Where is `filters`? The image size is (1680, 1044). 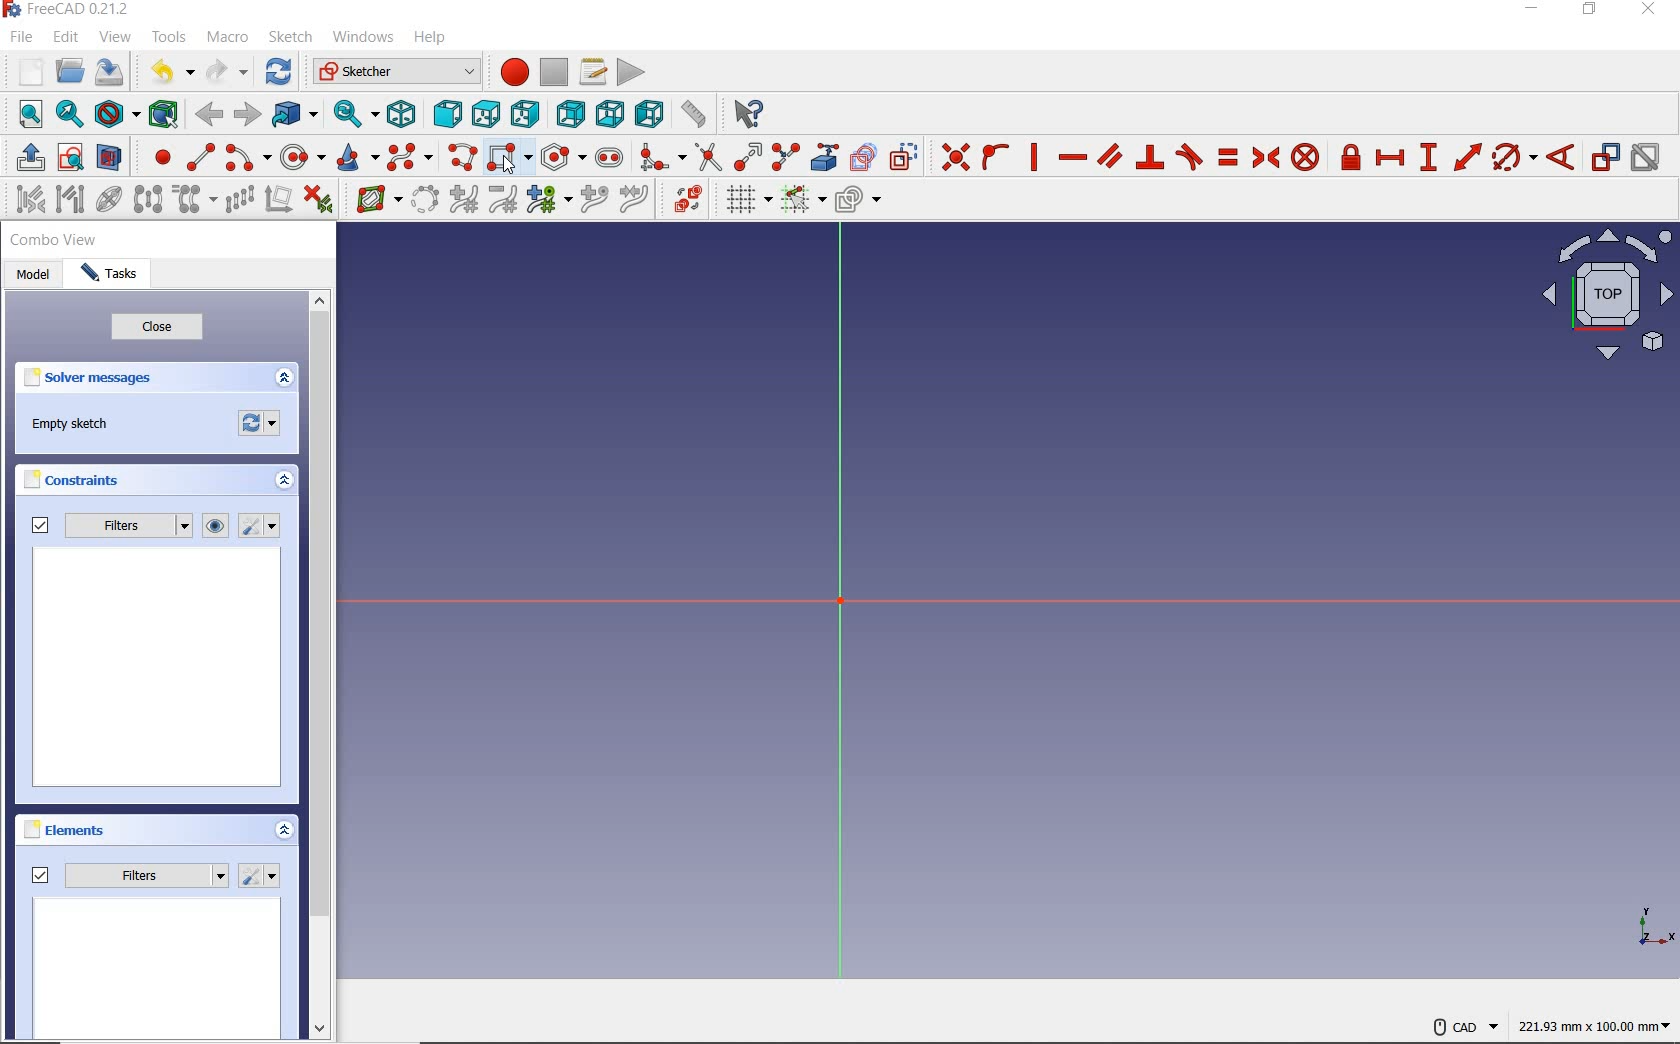 filters is located at coordinates (130, 872).